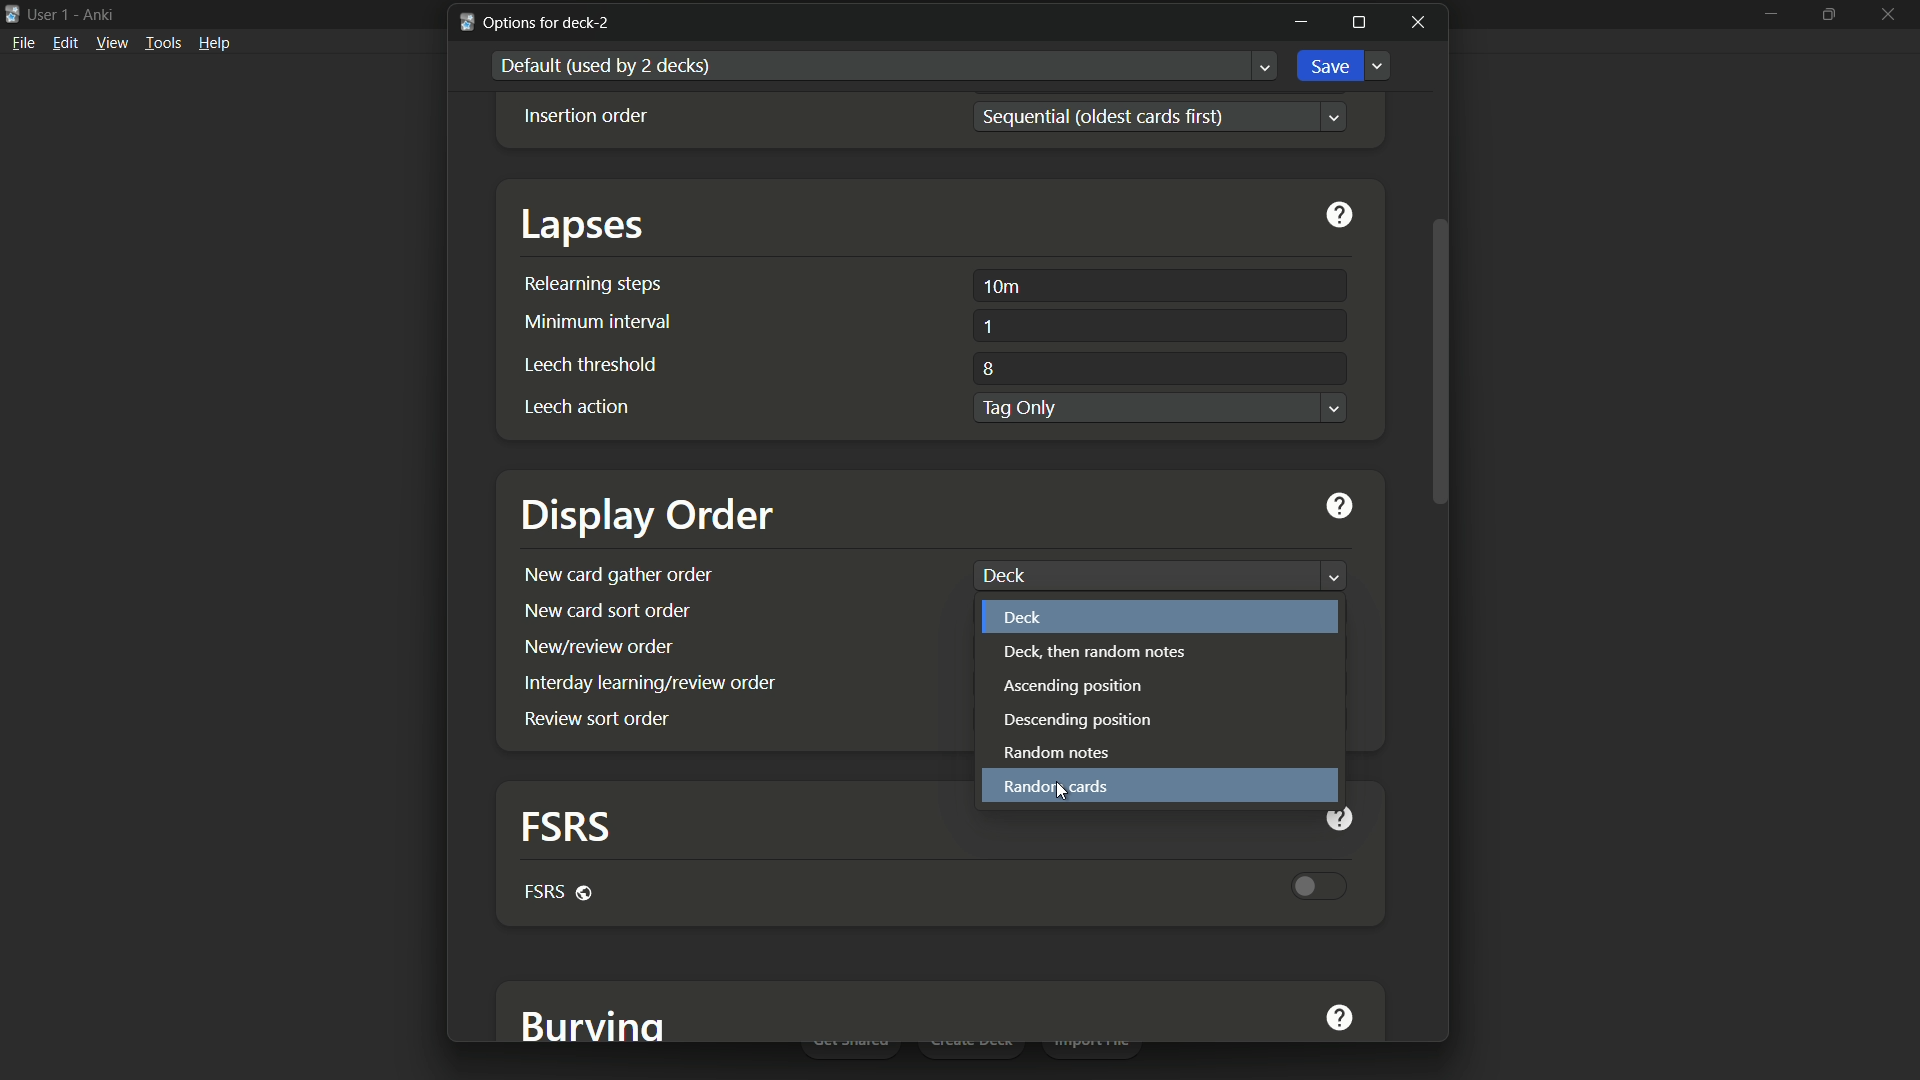 The image size is (1920, 1080). I want to click on save, so click(1333, 67).